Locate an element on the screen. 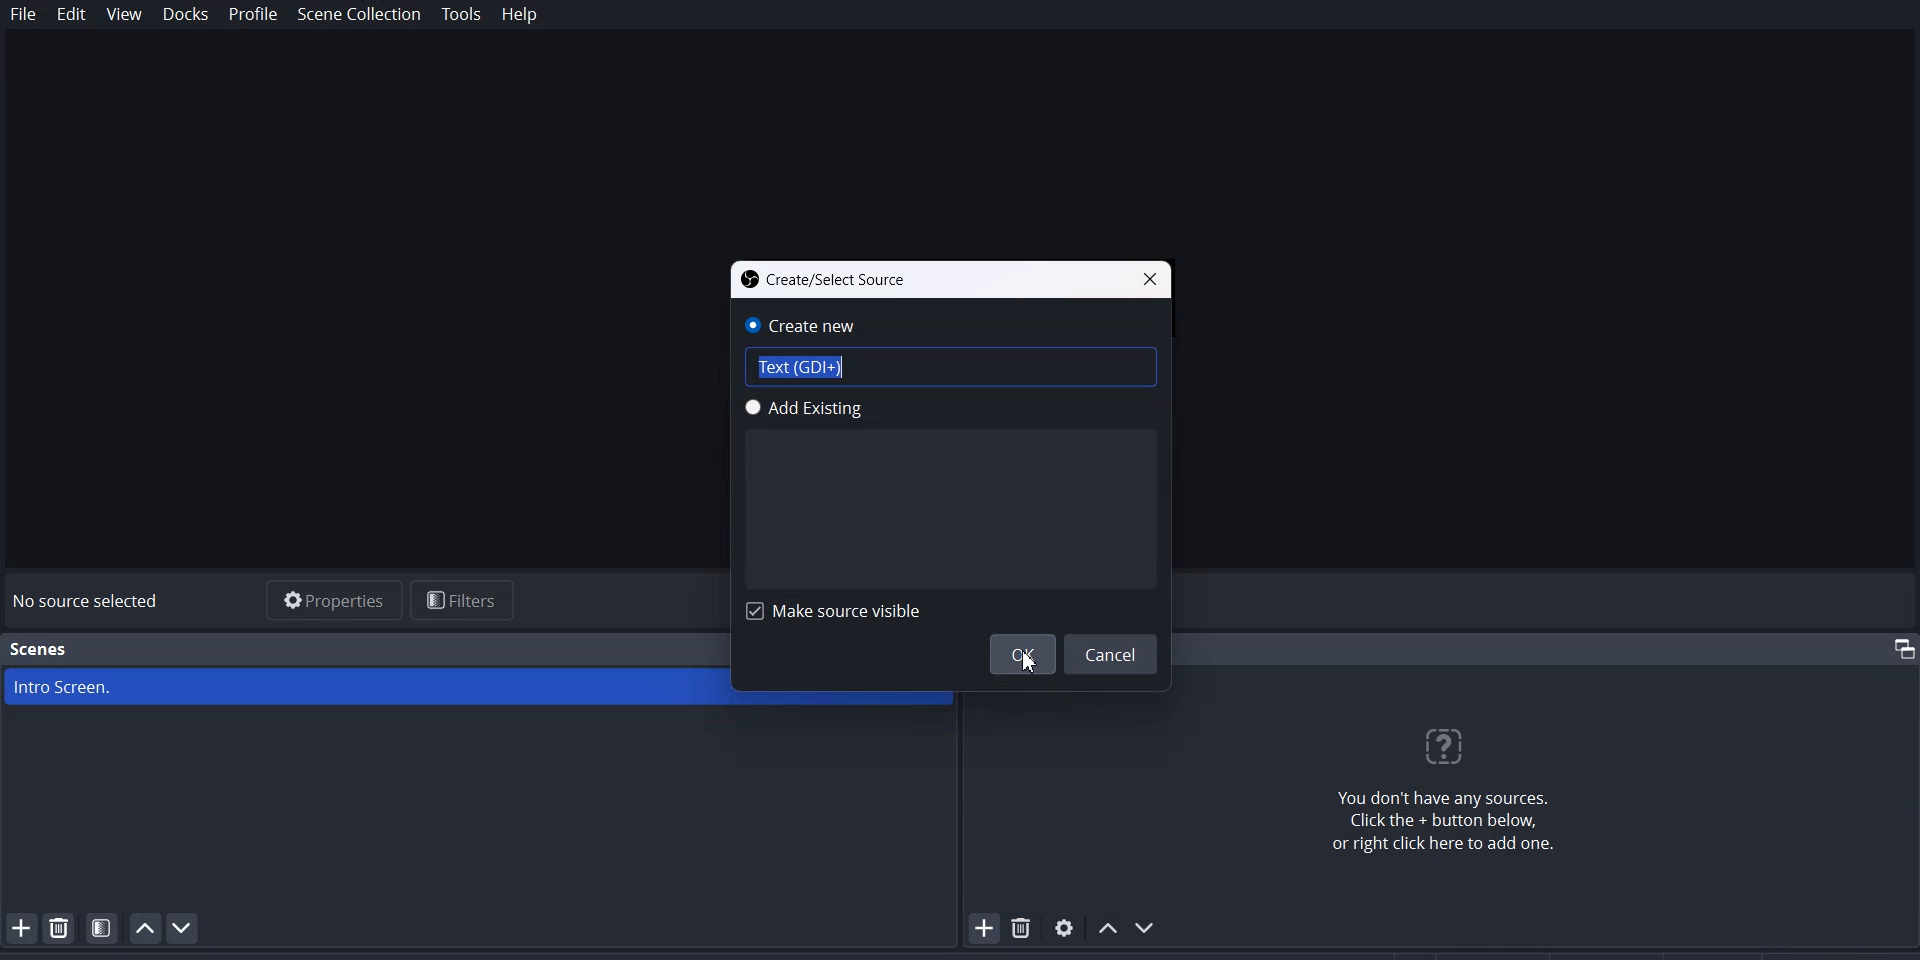 The height and width of the screenshot is (960, 1920). Remove selected Source is located at coordinates (1024, 927).